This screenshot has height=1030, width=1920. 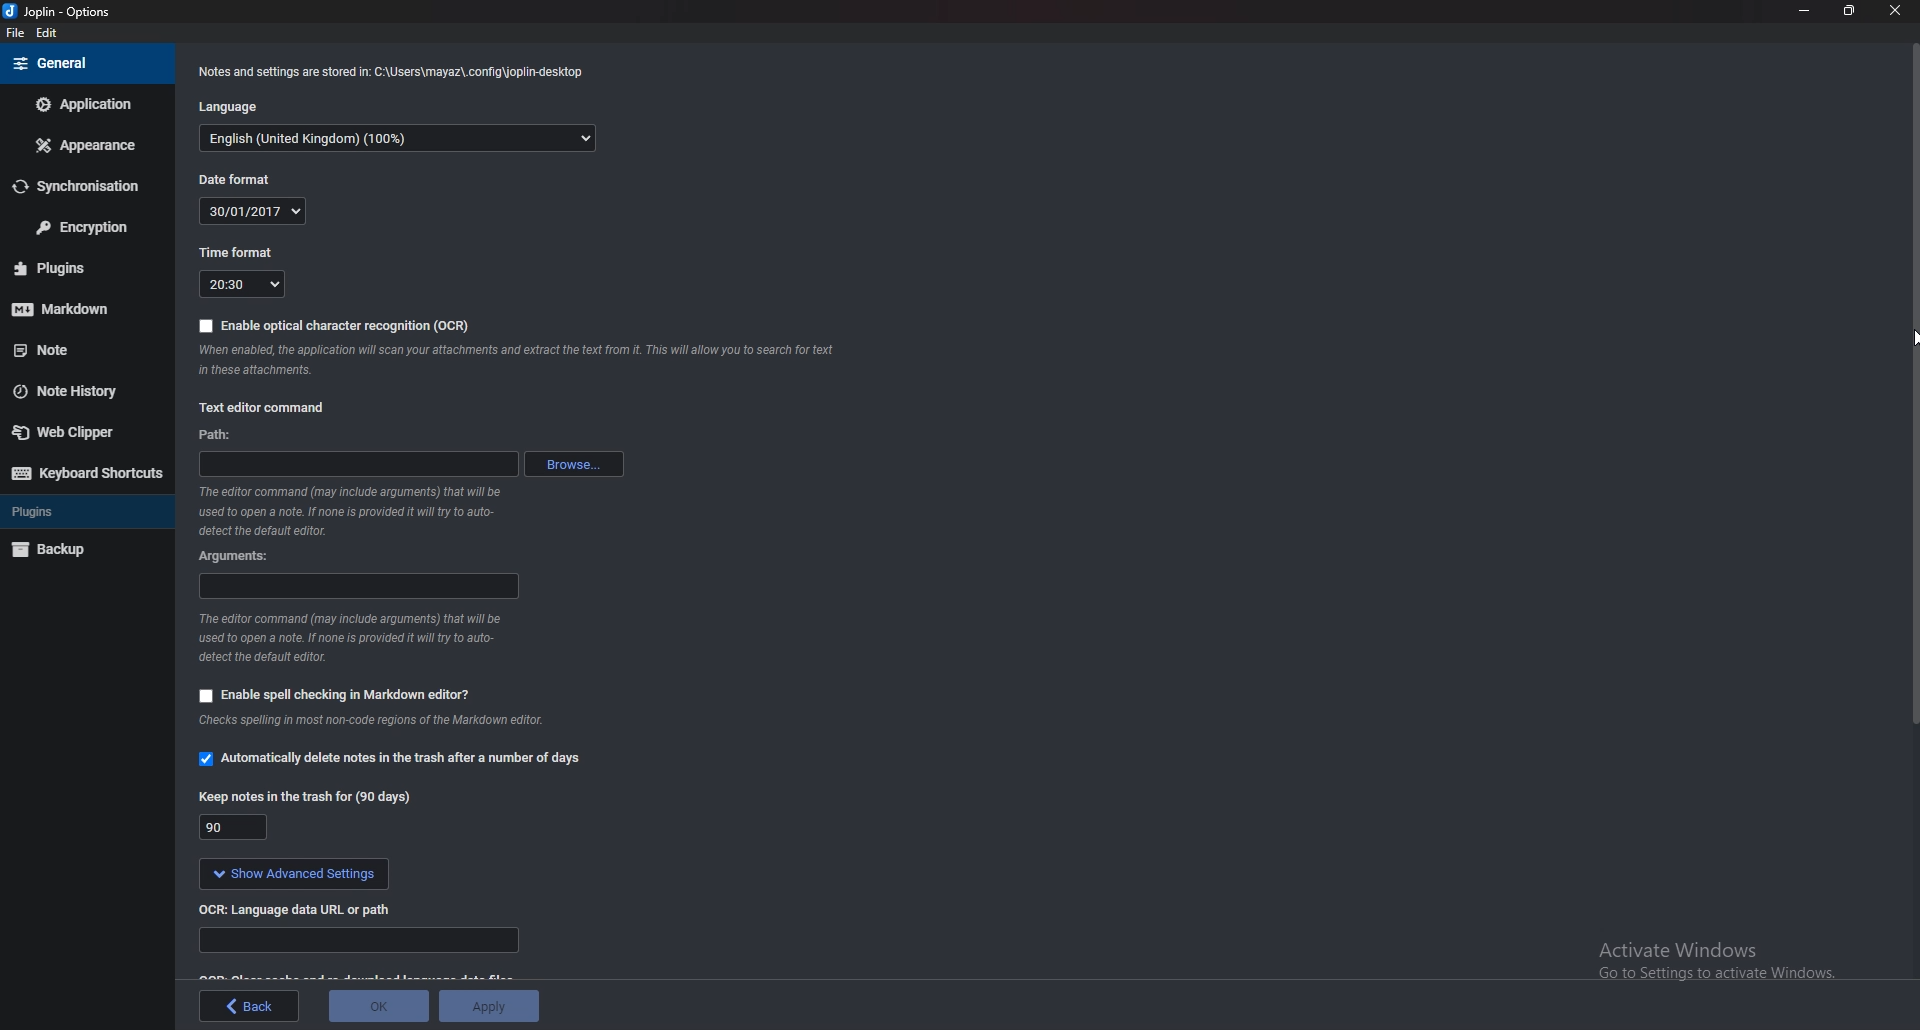 What do you see at coordinates (48, 33) in the screenshot?
I see `Edit` at bounding box center [48, 33].